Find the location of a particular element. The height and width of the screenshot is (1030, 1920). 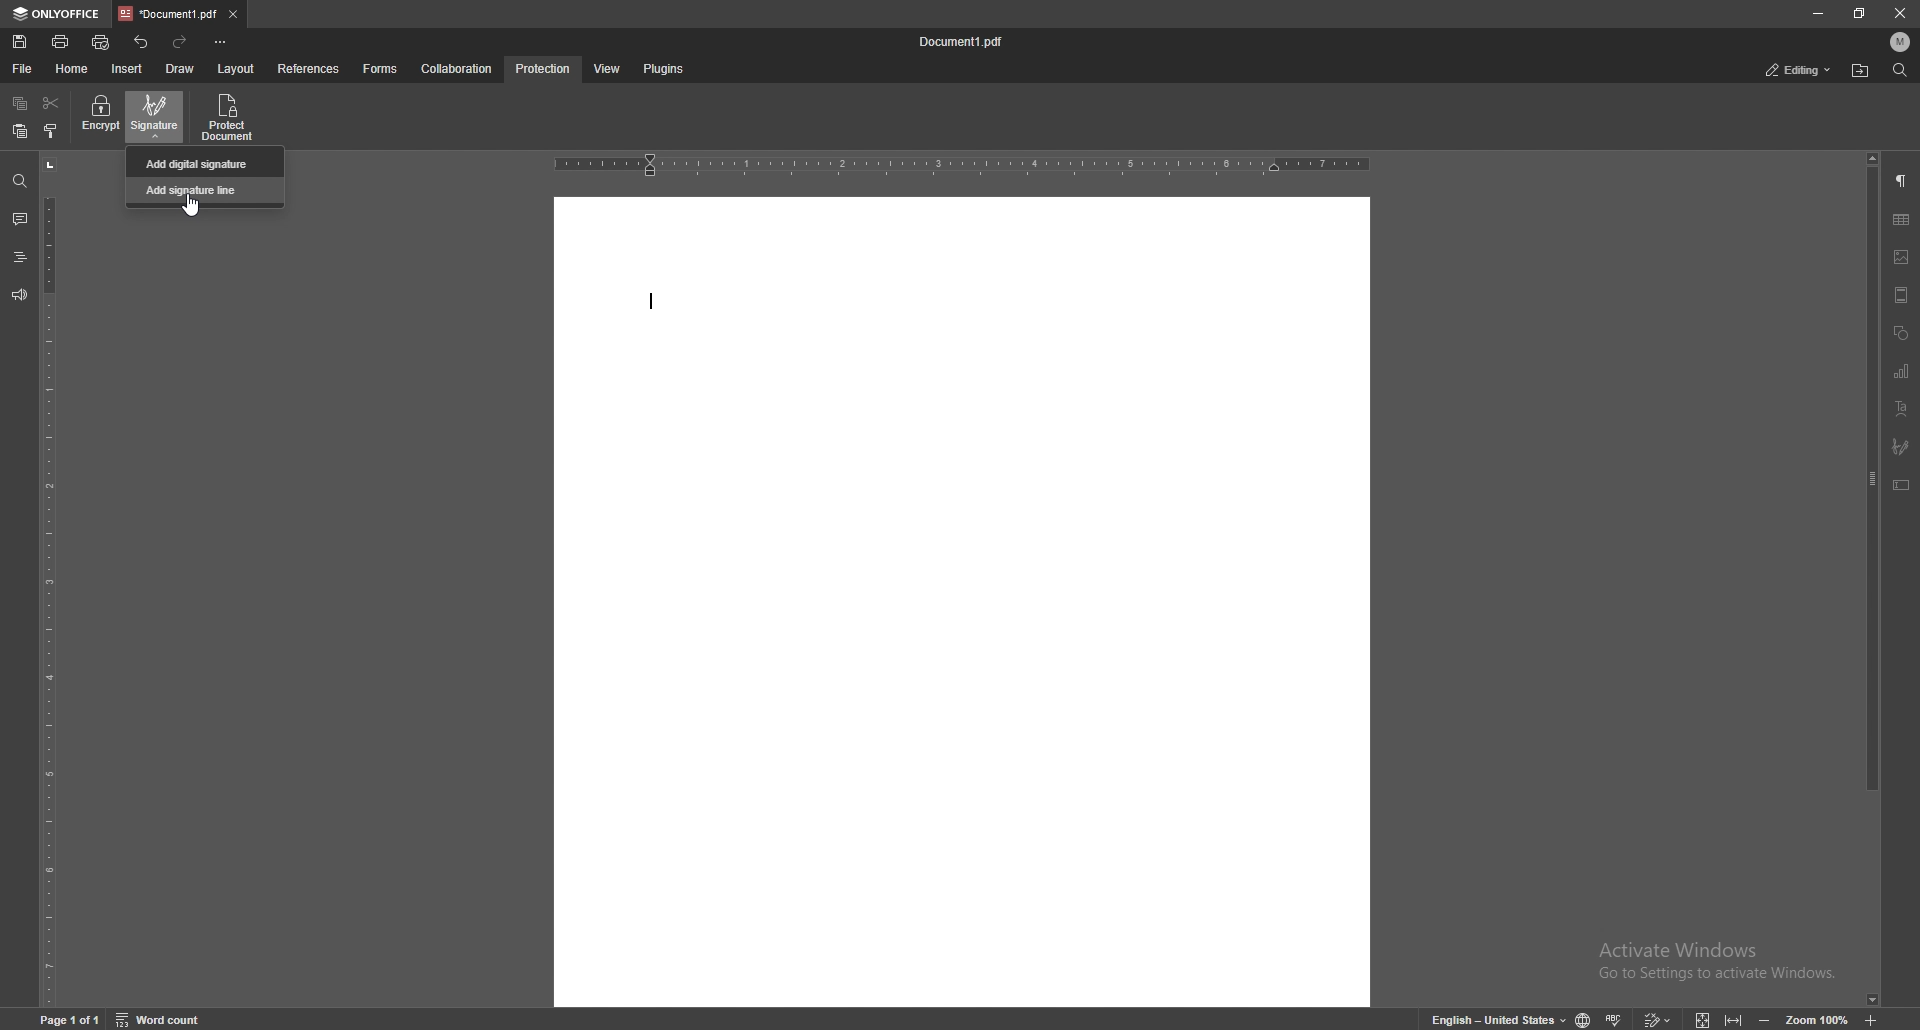

close tab is located at coordinates (234, 13).